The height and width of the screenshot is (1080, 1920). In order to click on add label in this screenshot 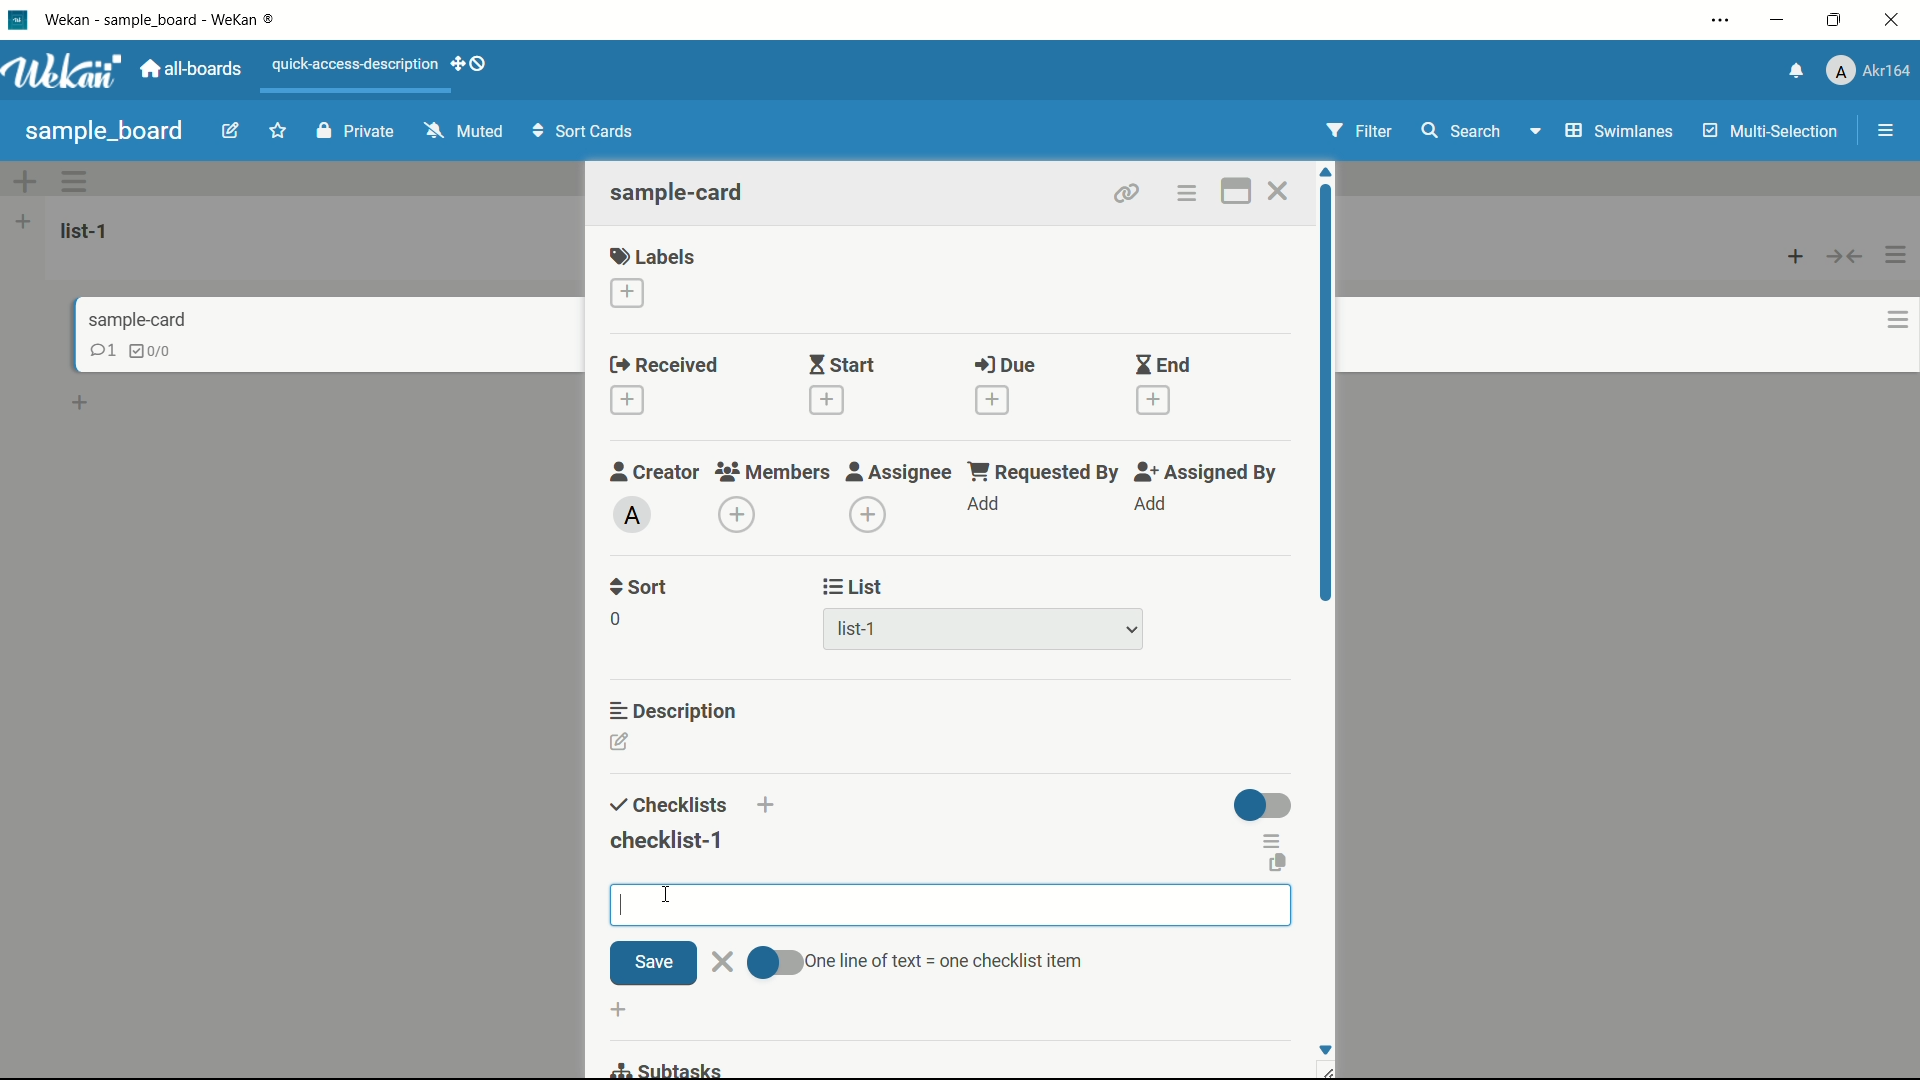, I will do `click(625, 292)`.